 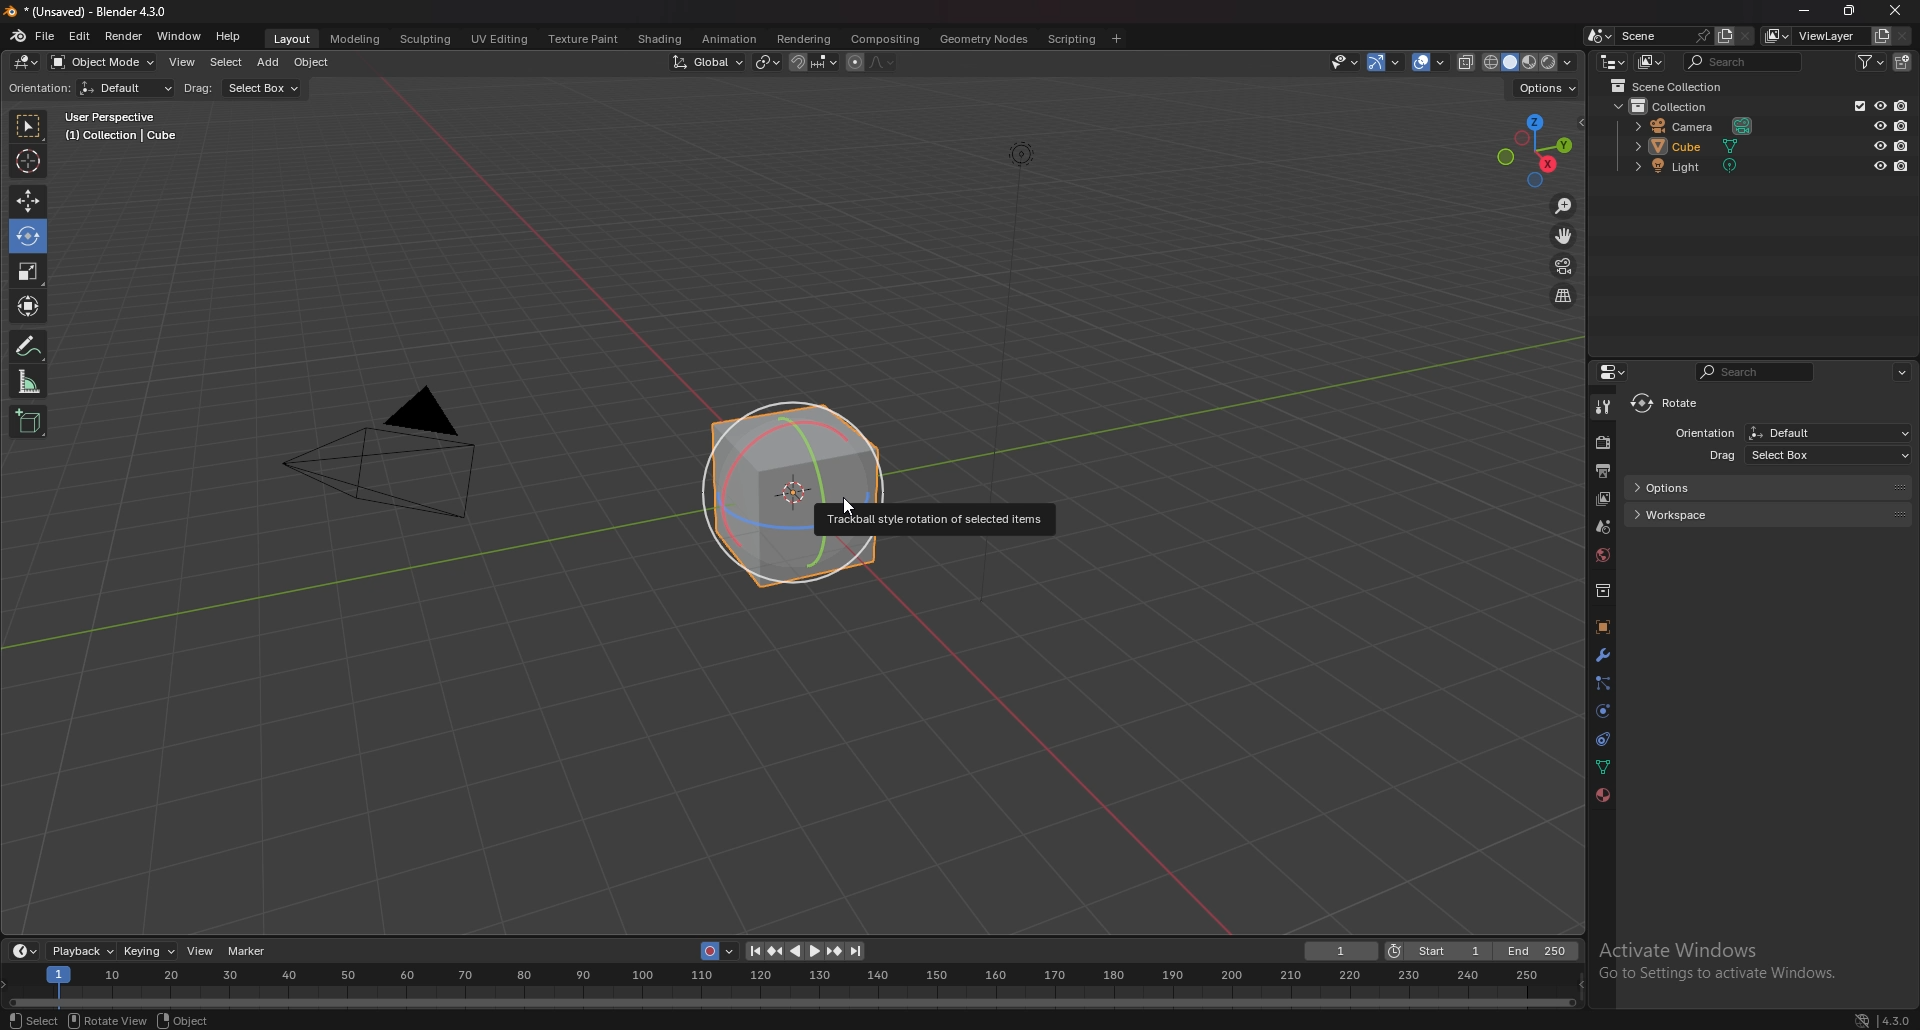 What do you see at coordinates (1564, 235) in the screenshot?
I see `move` at bounding box center [1564, 235].